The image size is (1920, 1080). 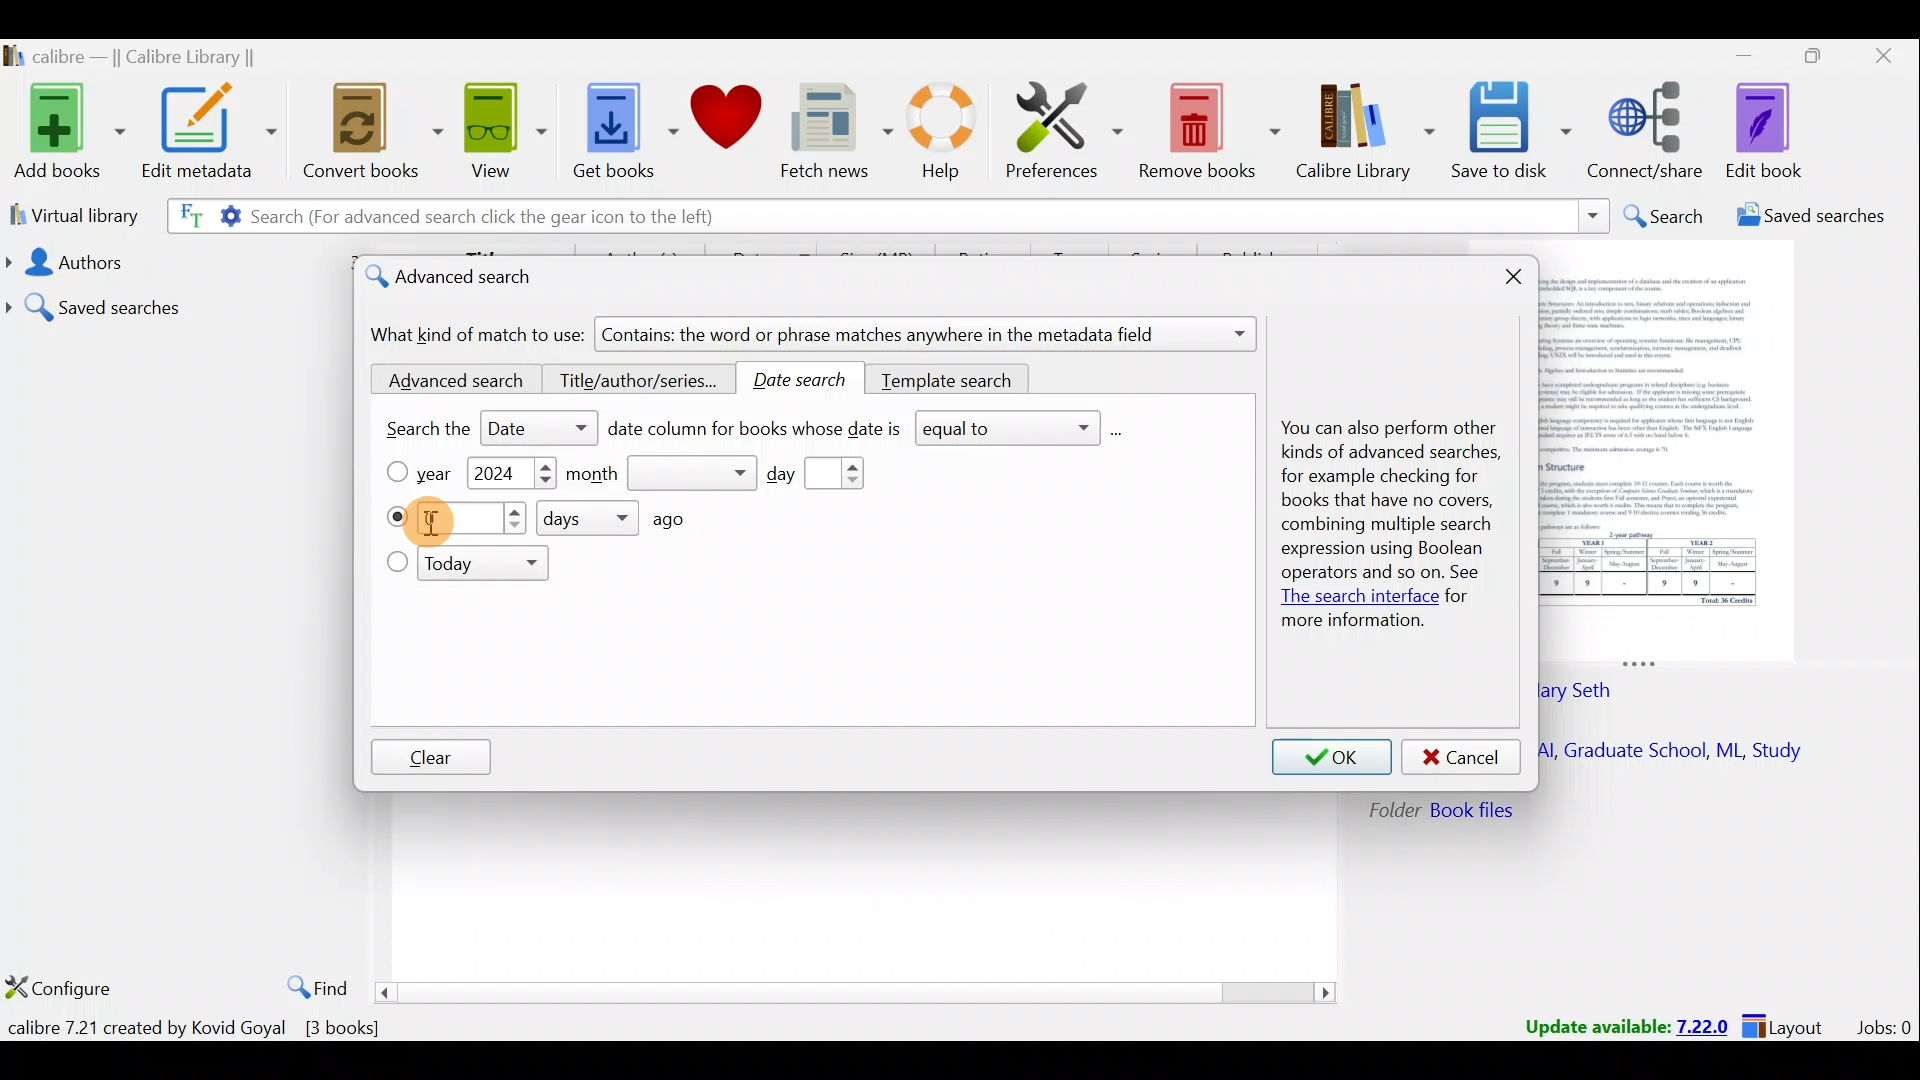 What do you see at coordinates (1514, 133) in the screenshot?
I see `Save to disk` at bounding box center [1514, 133].